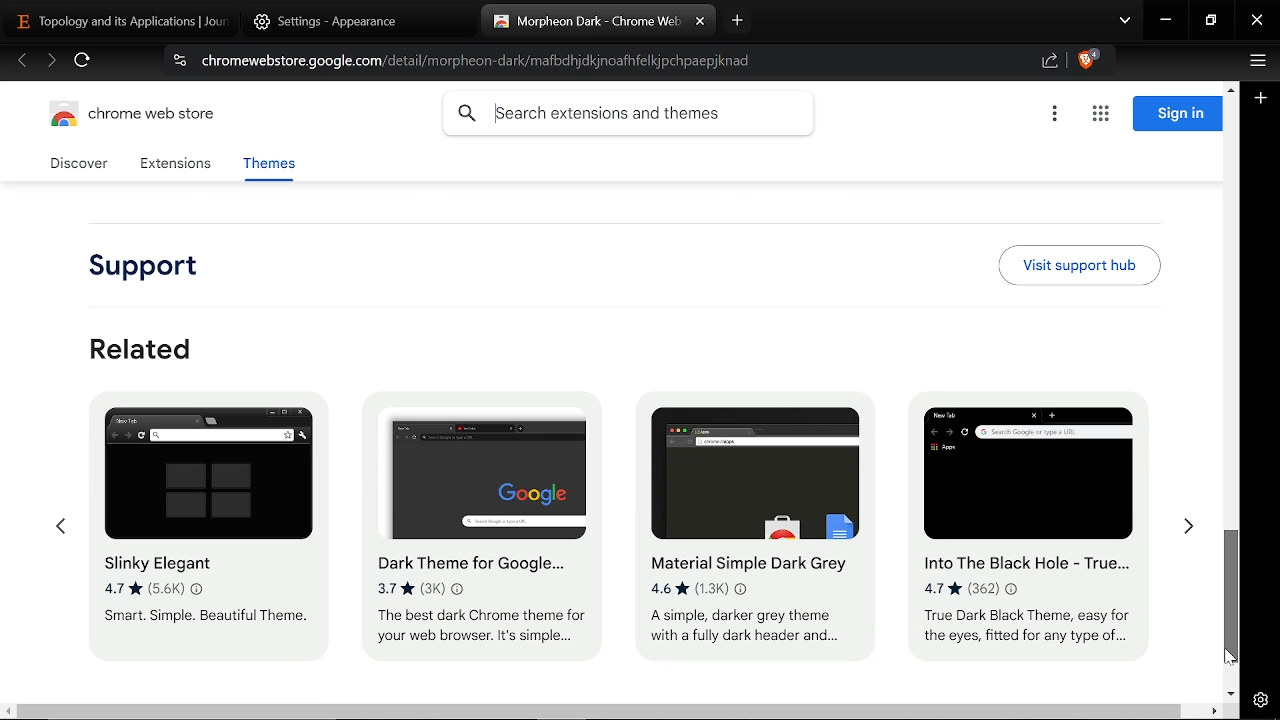 The height and width of the screenshot is (720, 1280). I want to click on Close, so click(1257, 22).